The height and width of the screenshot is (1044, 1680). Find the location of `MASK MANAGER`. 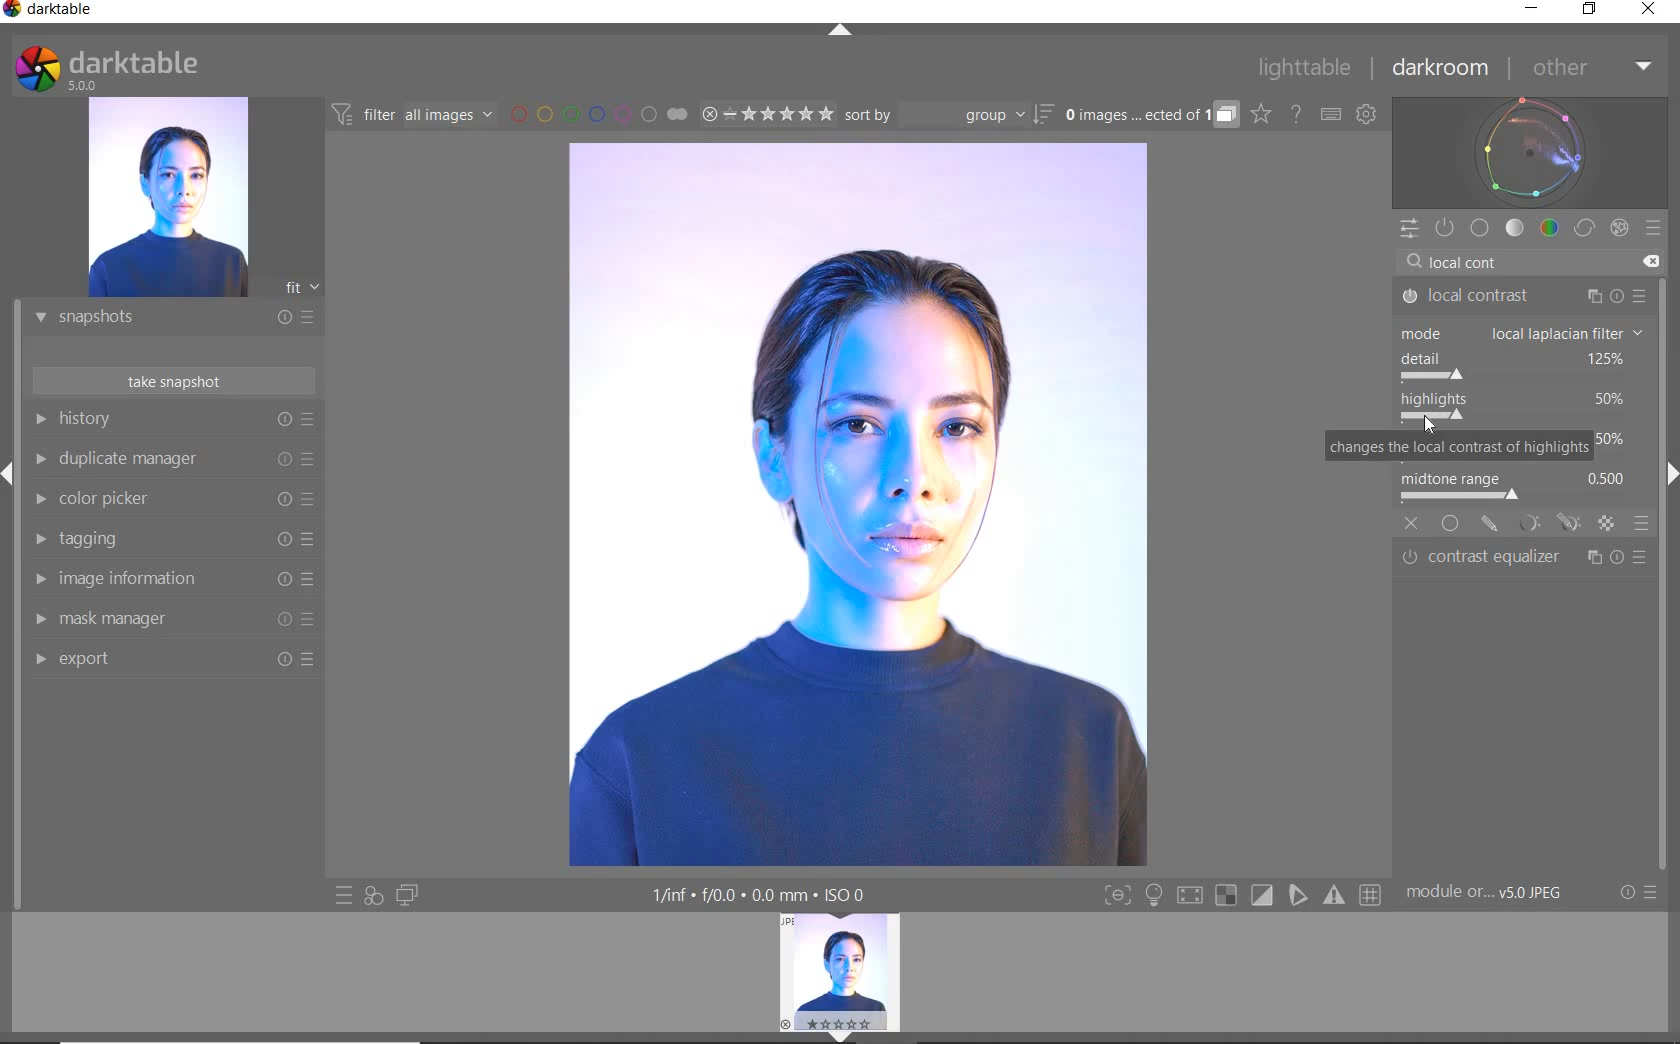

MASK MANAGER is located at coordinates (165, 619).